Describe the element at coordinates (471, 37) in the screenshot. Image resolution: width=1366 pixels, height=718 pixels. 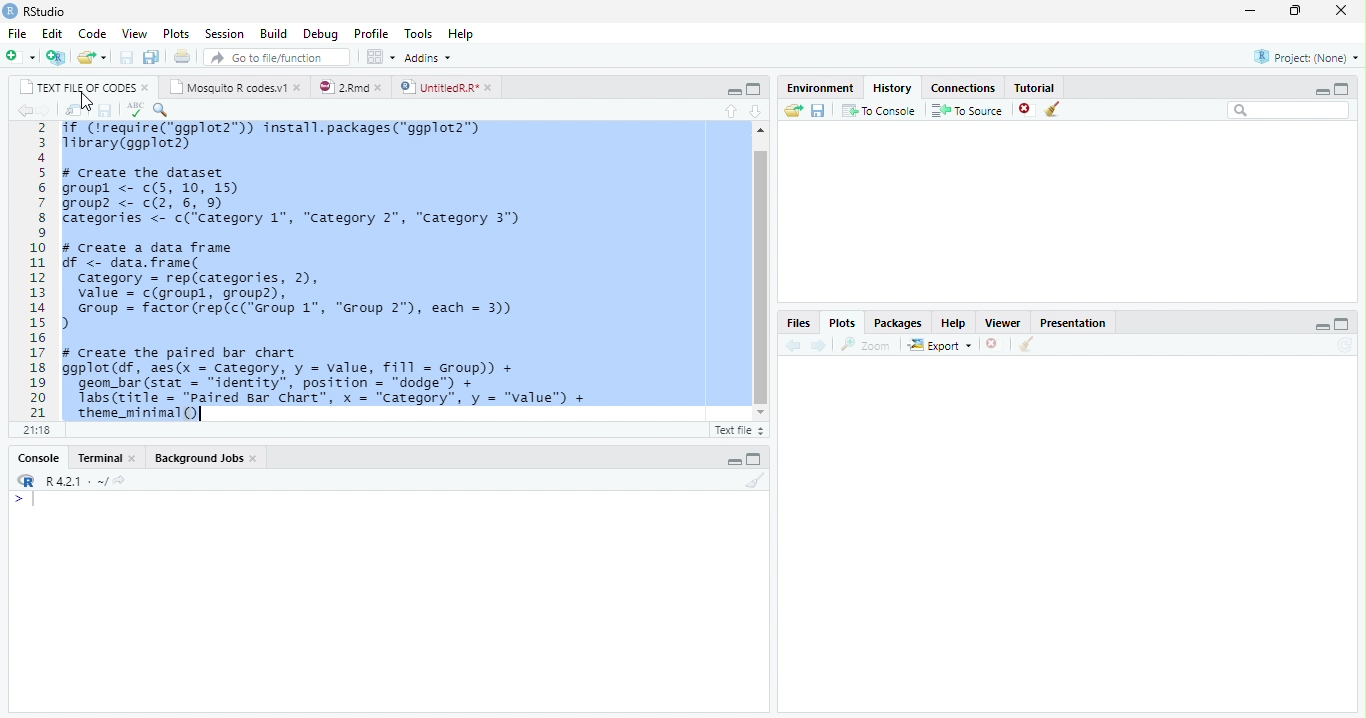
I see `help` at that location.